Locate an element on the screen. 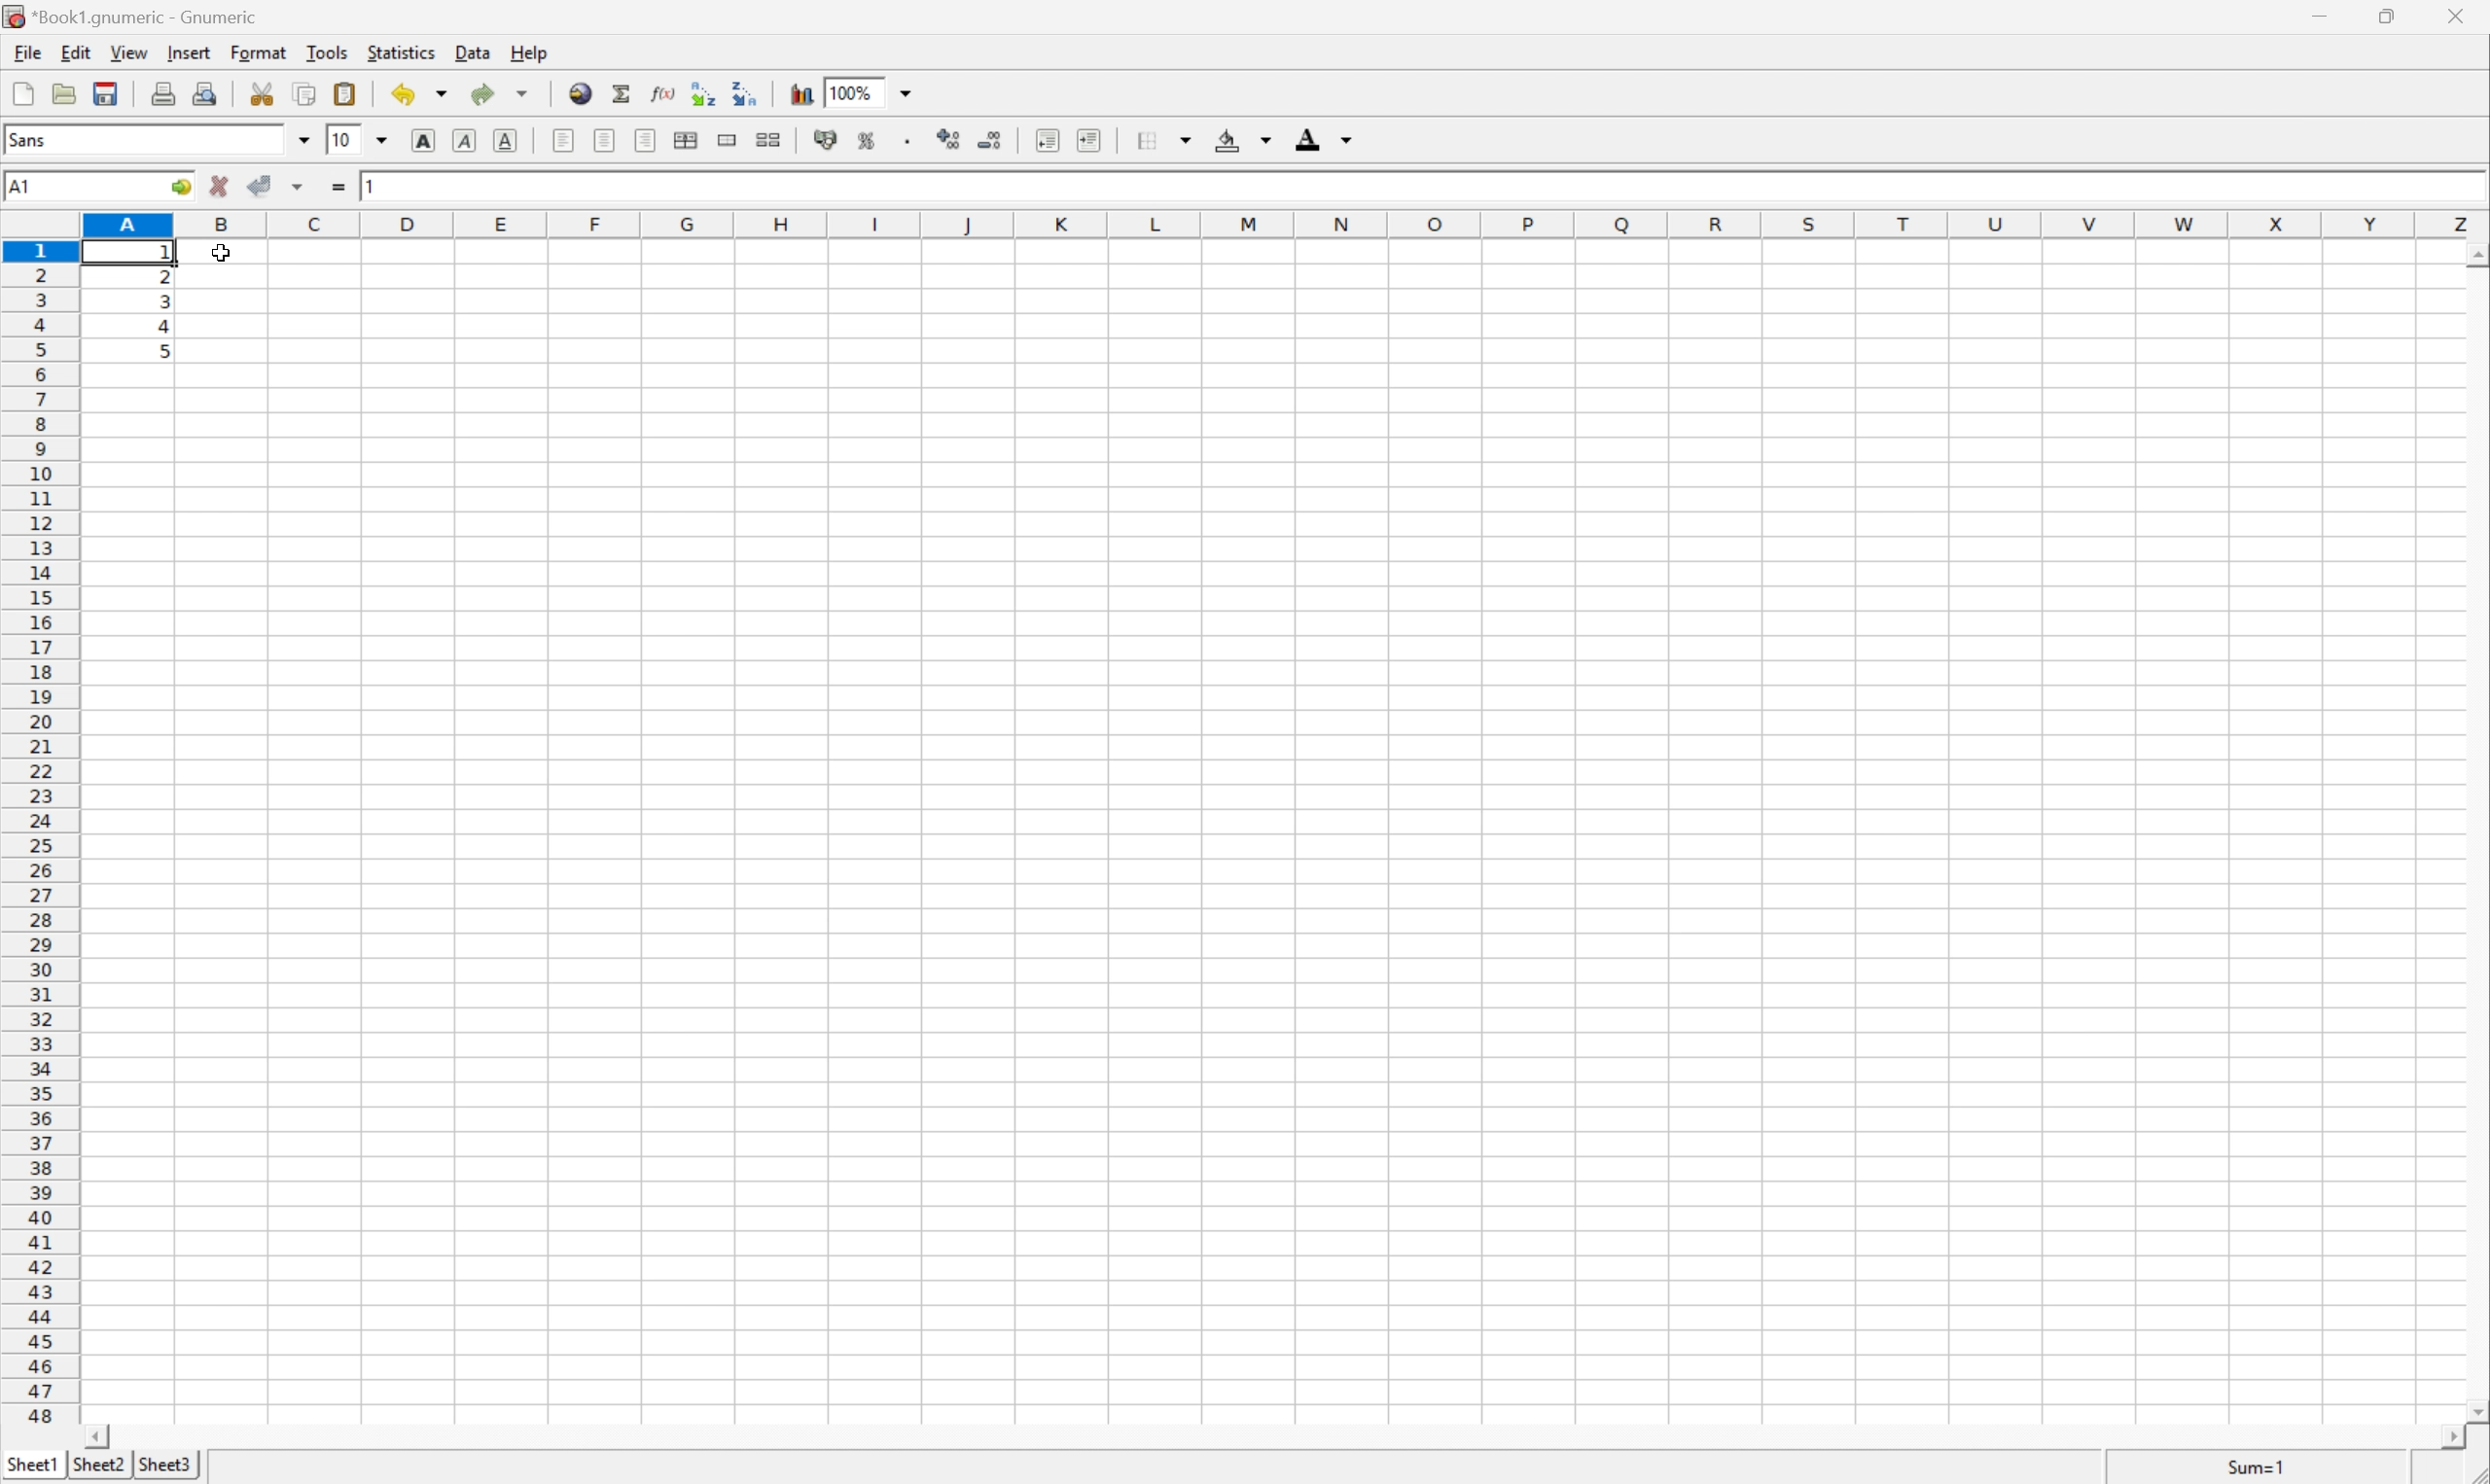 The width and height of the screenshot is (2490, 1484). Drop Down is located at coordinates (307, 138).